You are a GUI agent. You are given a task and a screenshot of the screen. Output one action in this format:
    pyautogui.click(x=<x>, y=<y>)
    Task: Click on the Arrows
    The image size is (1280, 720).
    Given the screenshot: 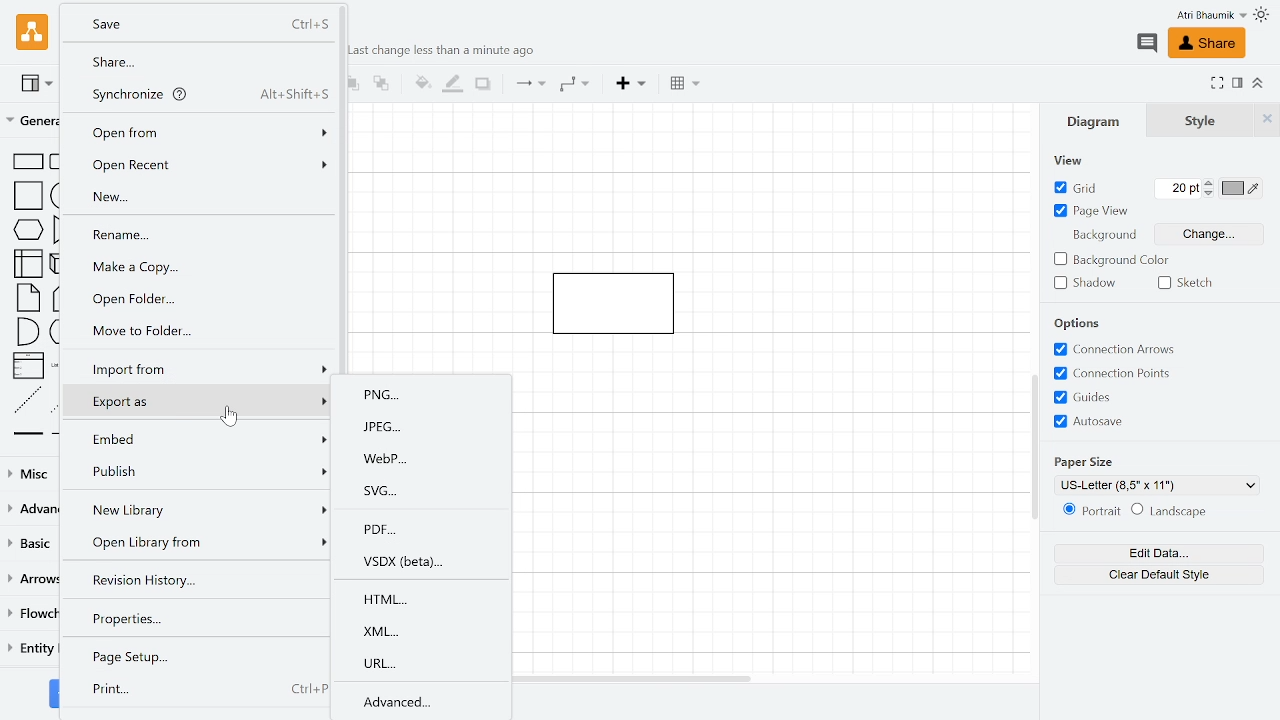 What is the action you would take?
    pyautogui.click(x=30, y=579)
    